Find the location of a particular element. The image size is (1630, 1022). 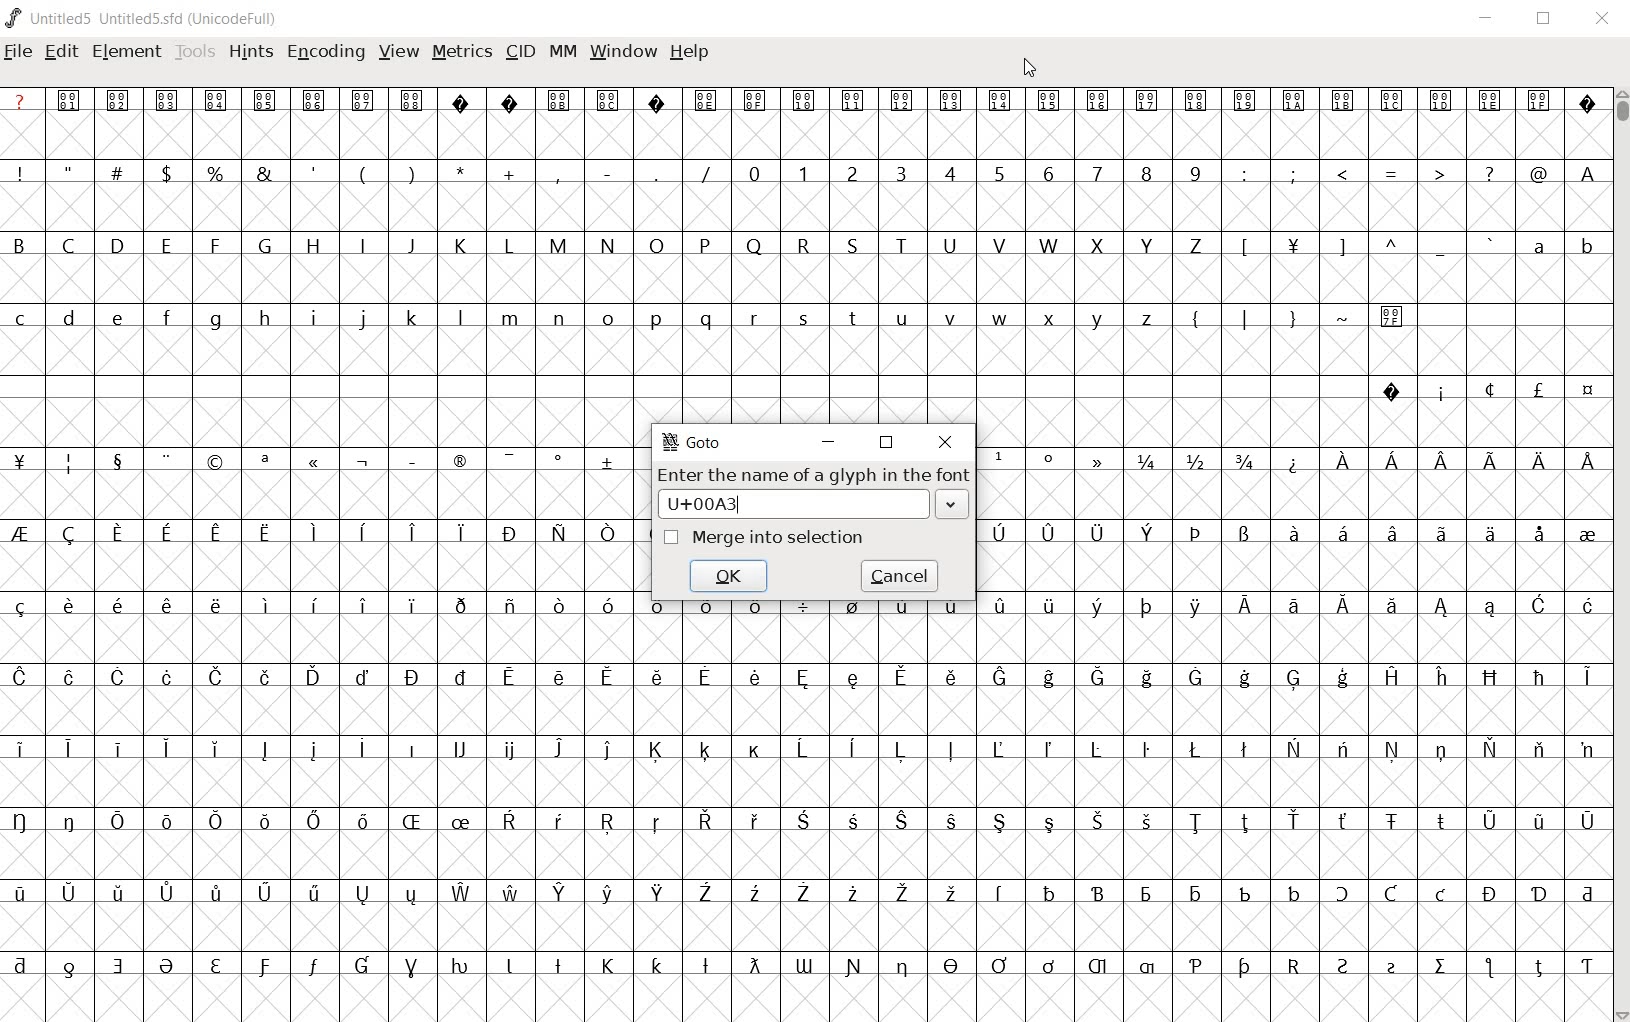

+ is located at coordinates (511, 174).